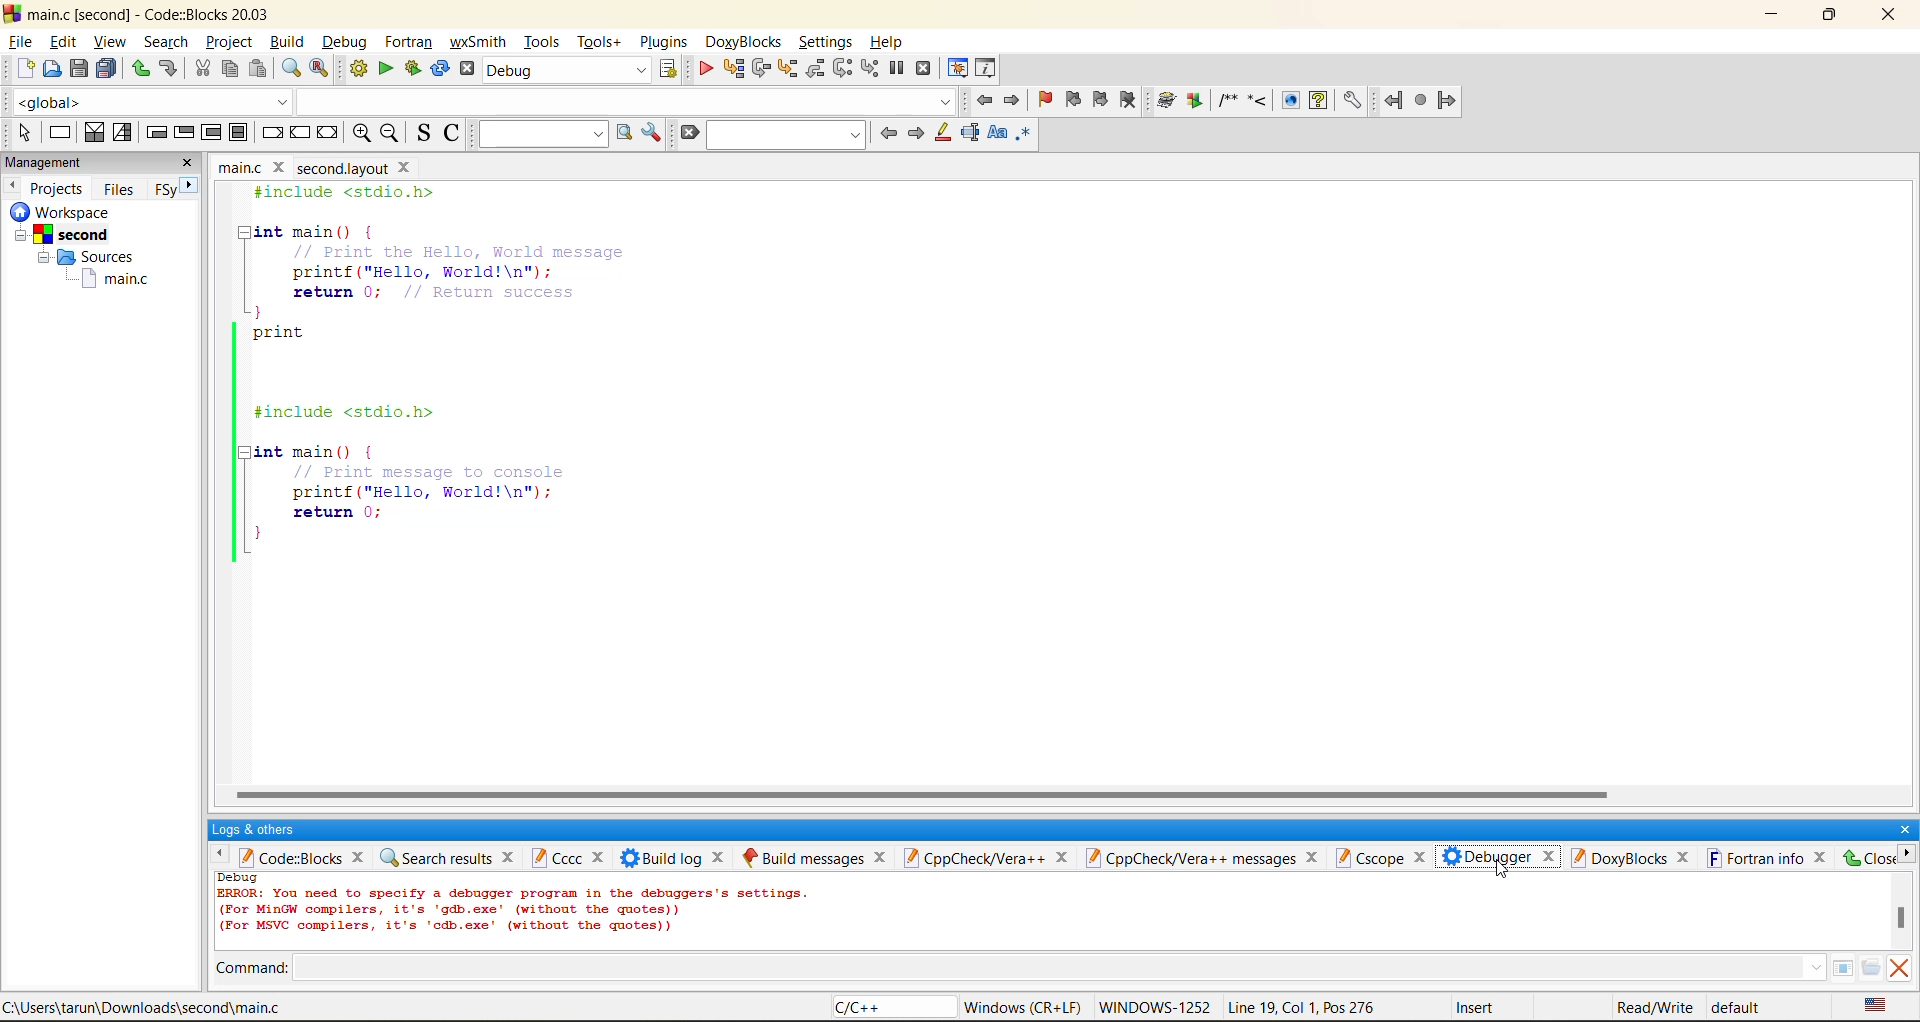 The height and width of the screenshot is (1022, 1920). I want to click on text language, so click(1875, 1005).